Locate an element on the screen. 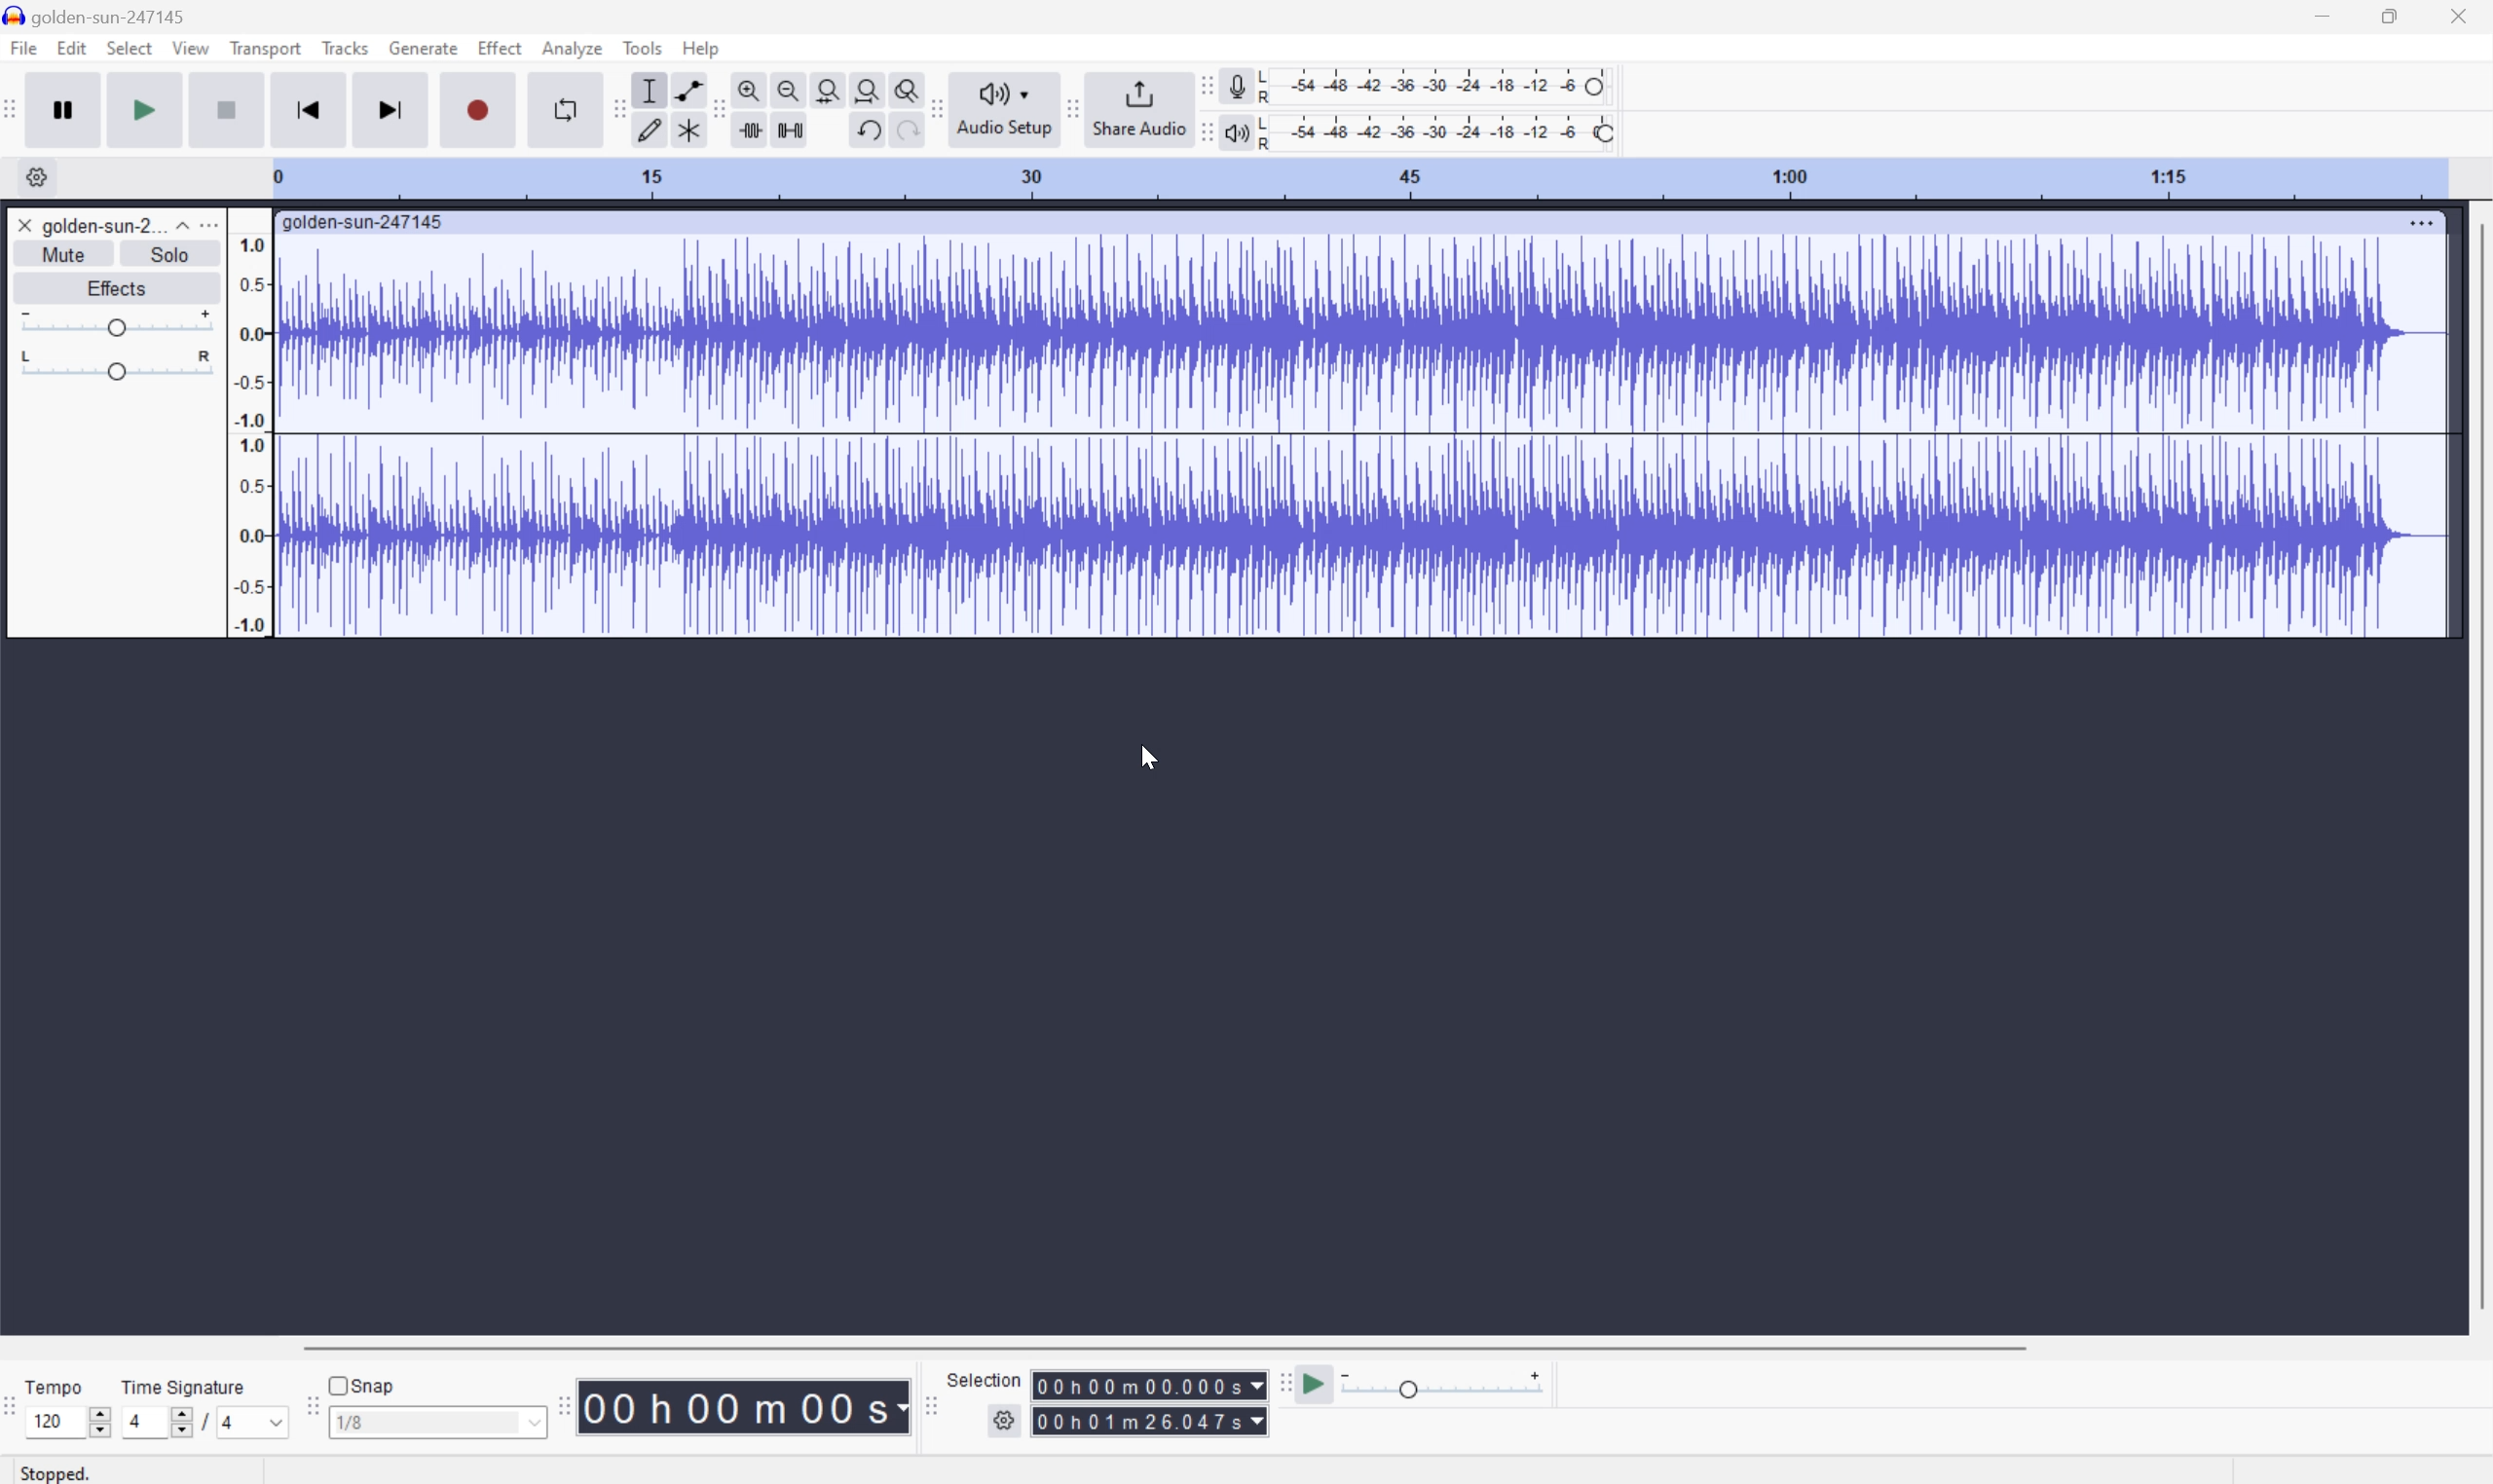 This screenshot has width=2493, height=1484.  is located at coordinates (901, 133).